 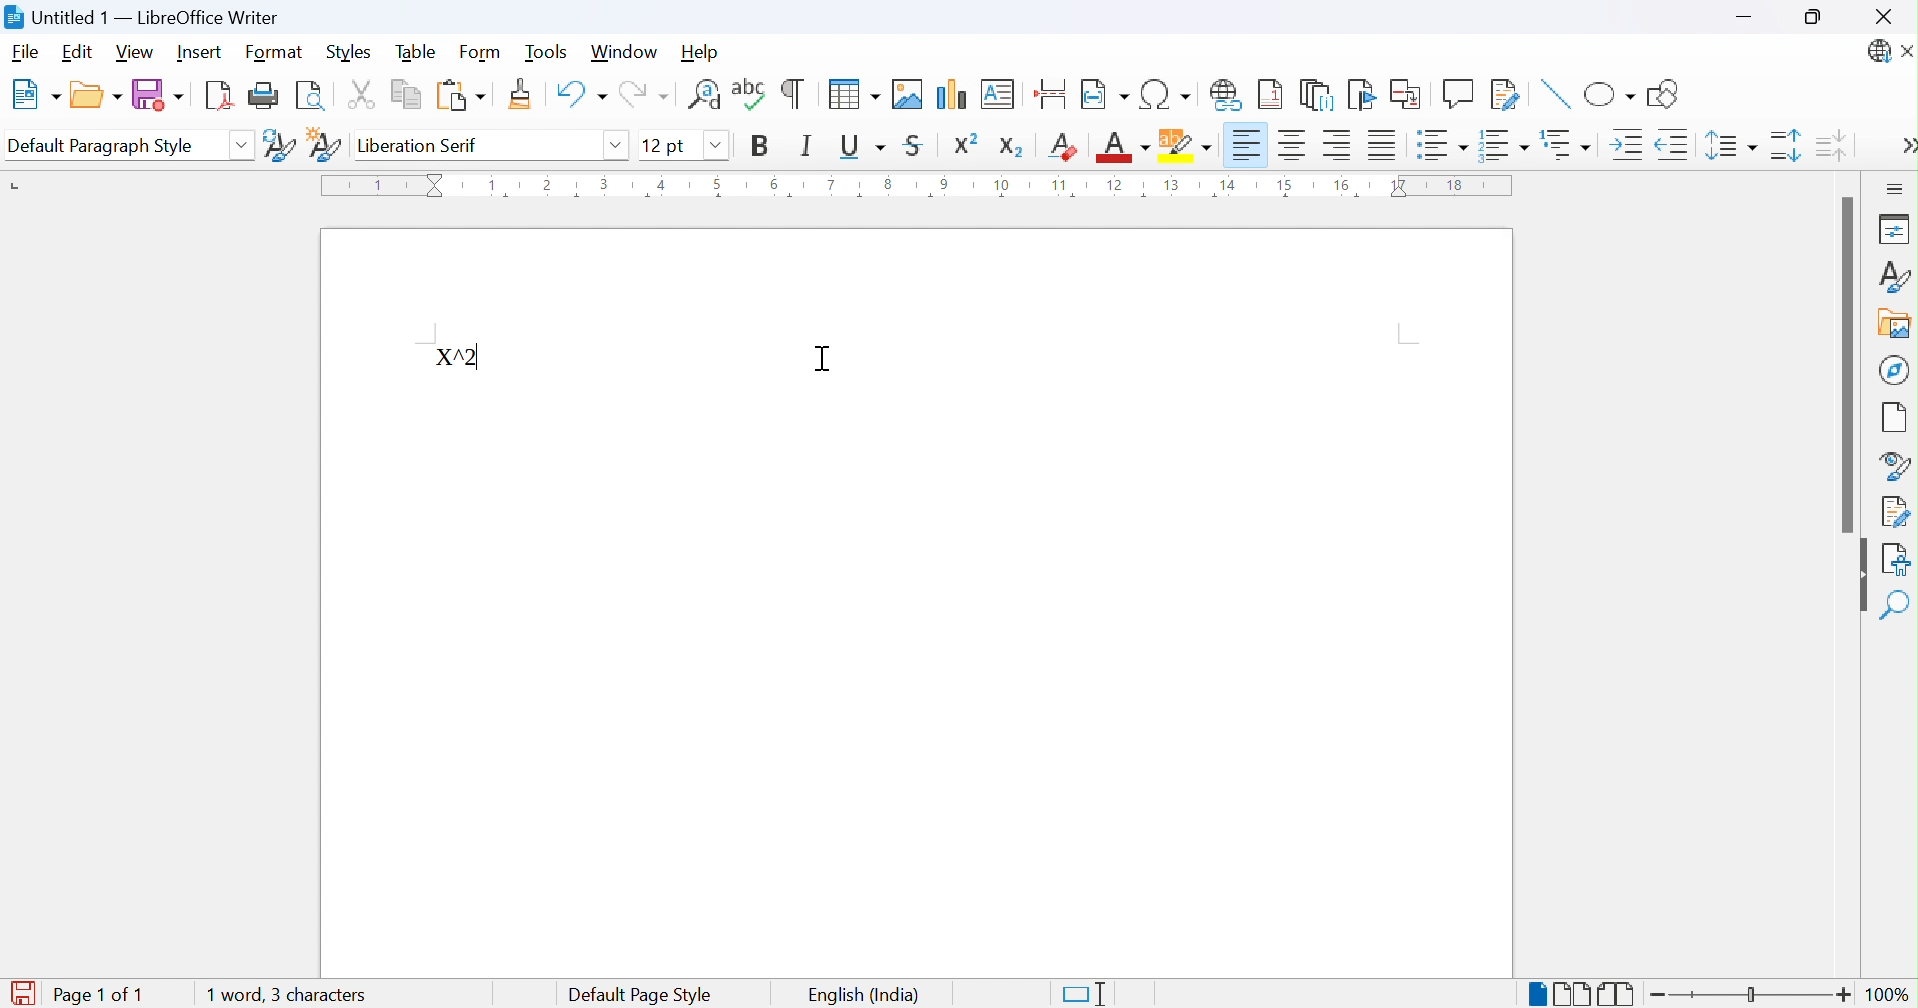 I want to click on Single-page view, so click(x=1541, y=996).